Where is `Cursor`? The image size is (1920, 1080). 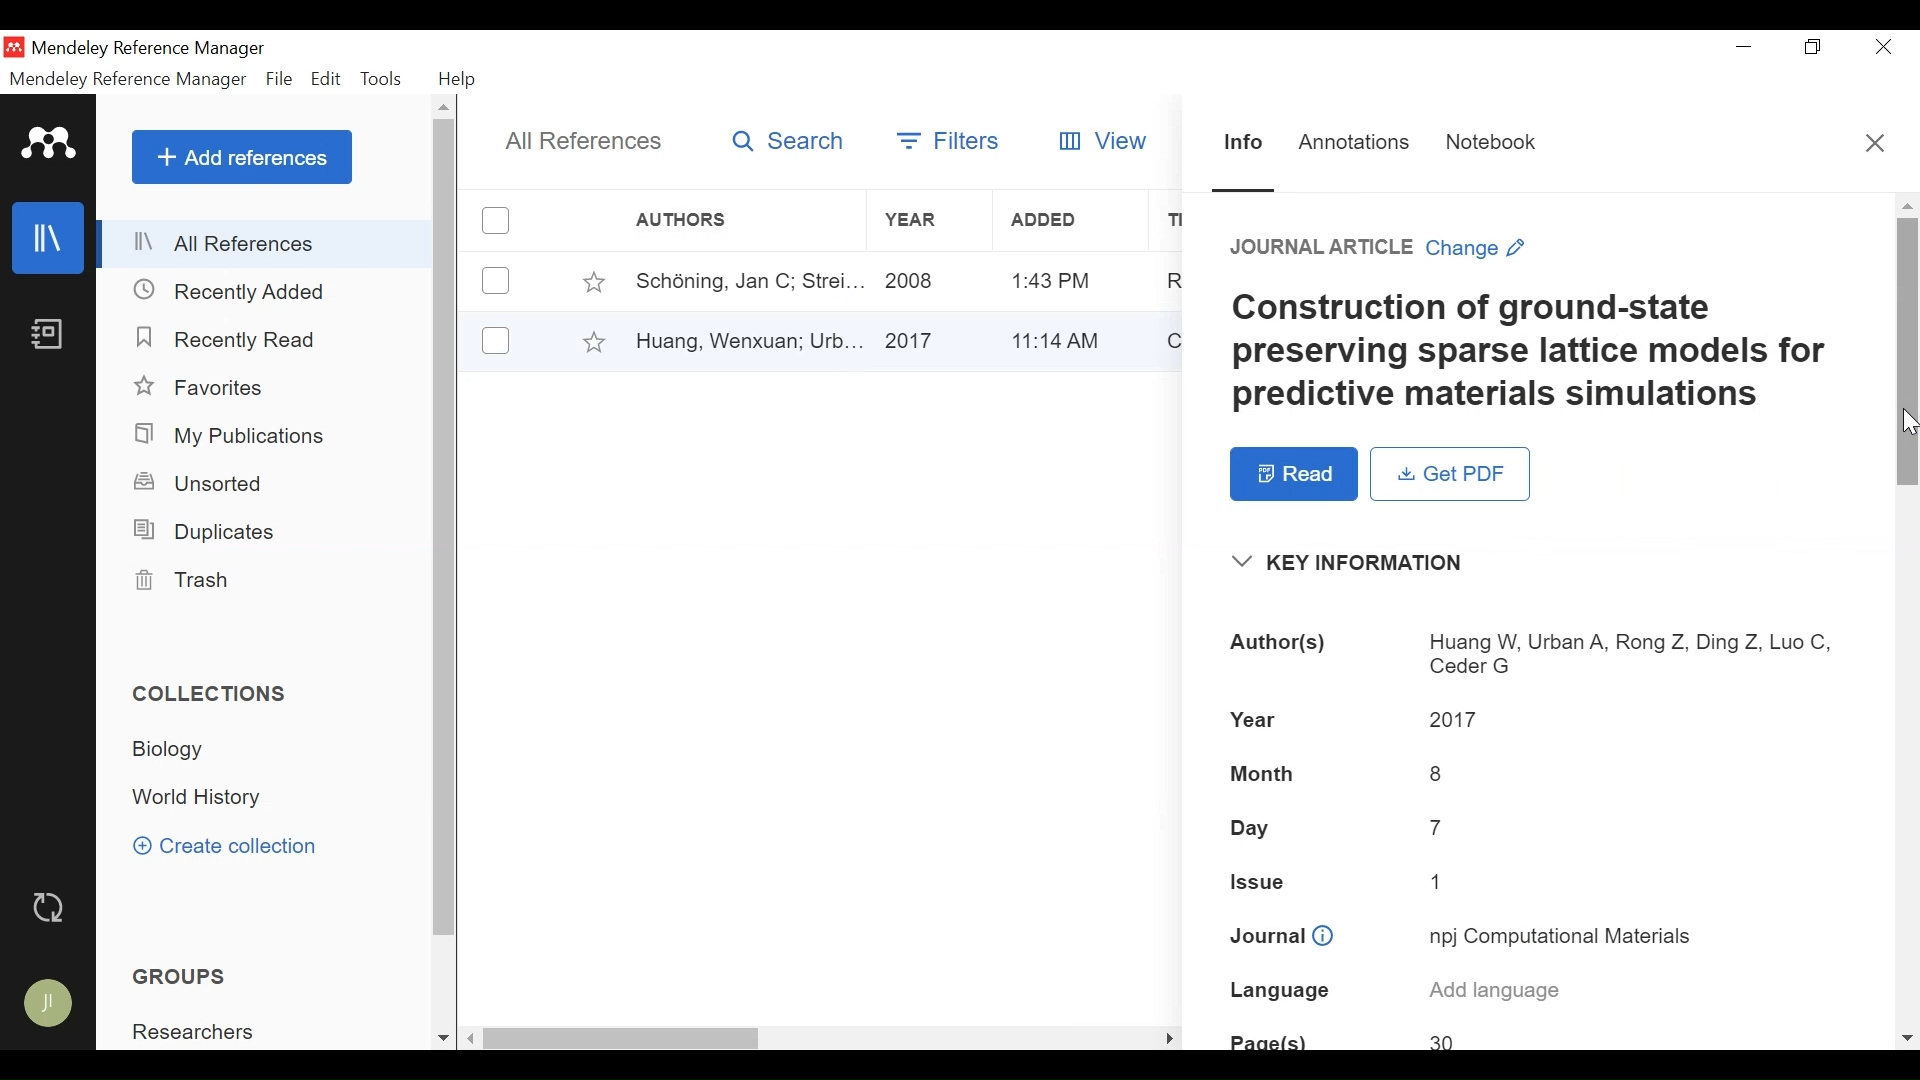
Cursor is located at coordinates (1908, 420).